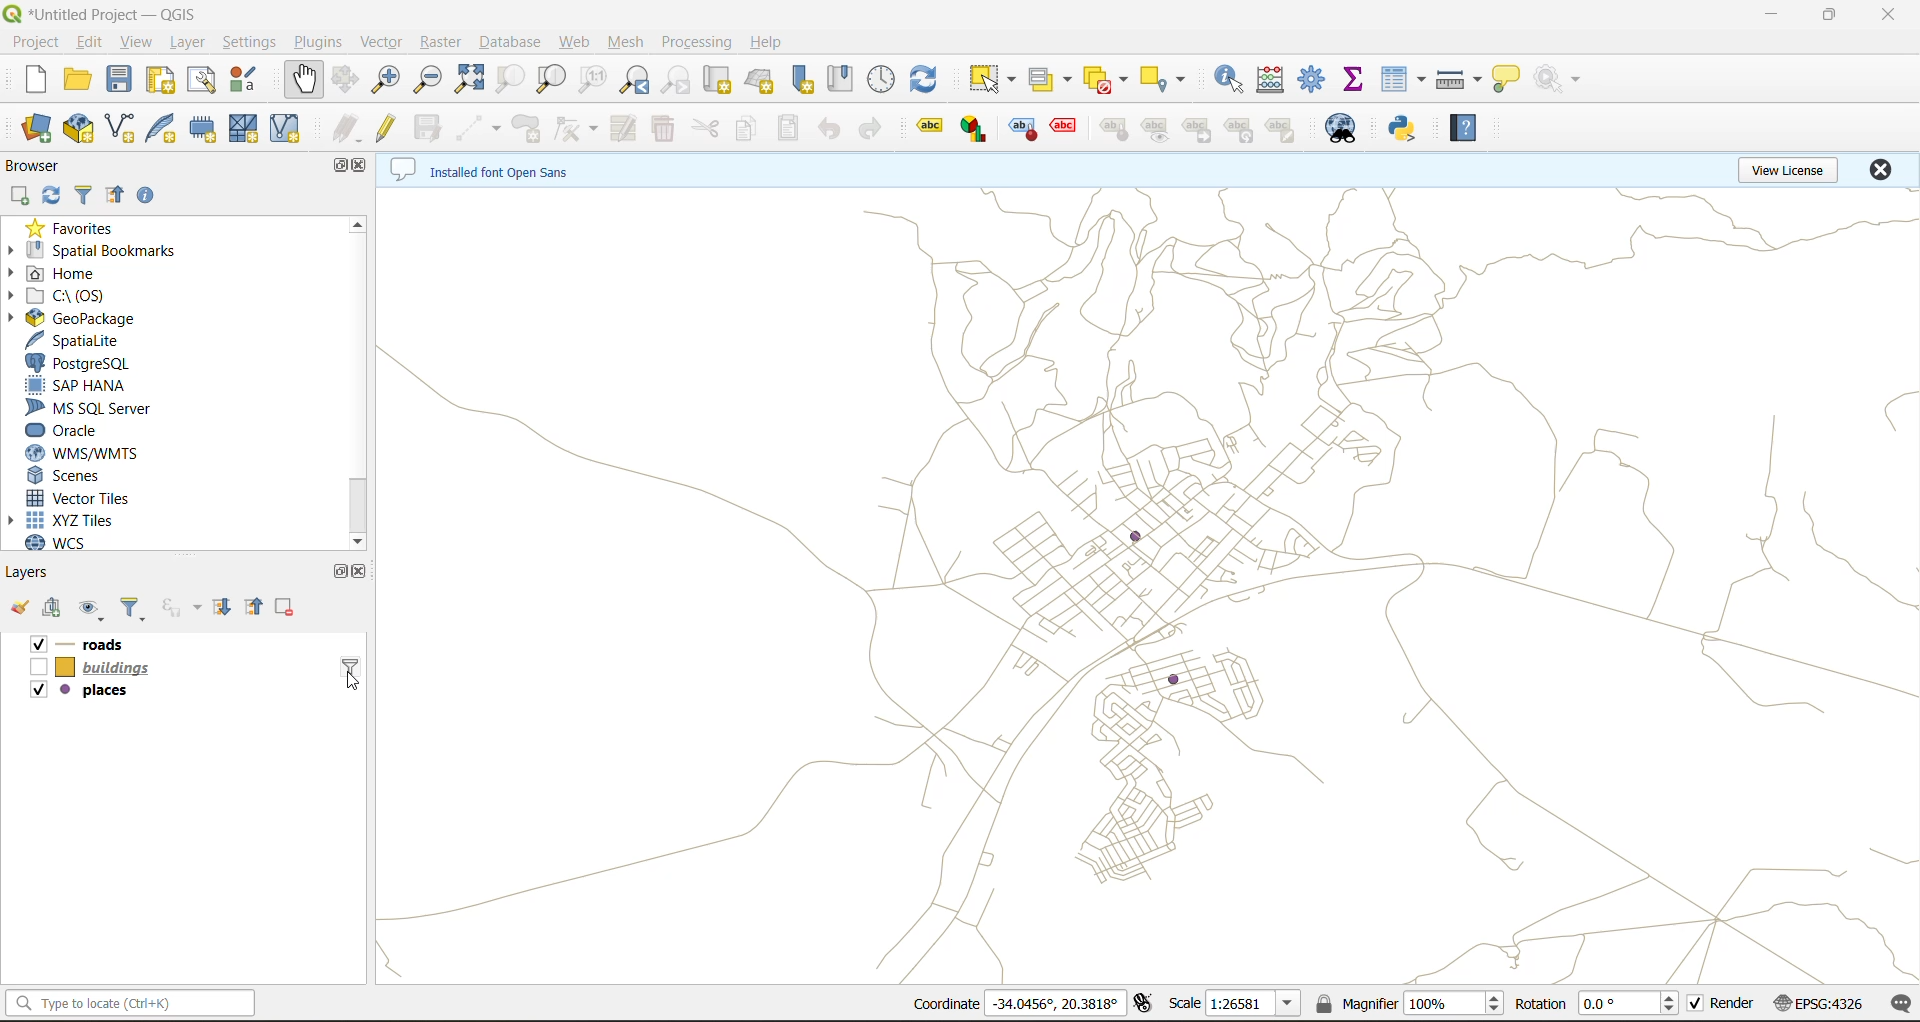  Describe the element at coordinates (1883, 173) in the screenshot. I see `close` at that location.